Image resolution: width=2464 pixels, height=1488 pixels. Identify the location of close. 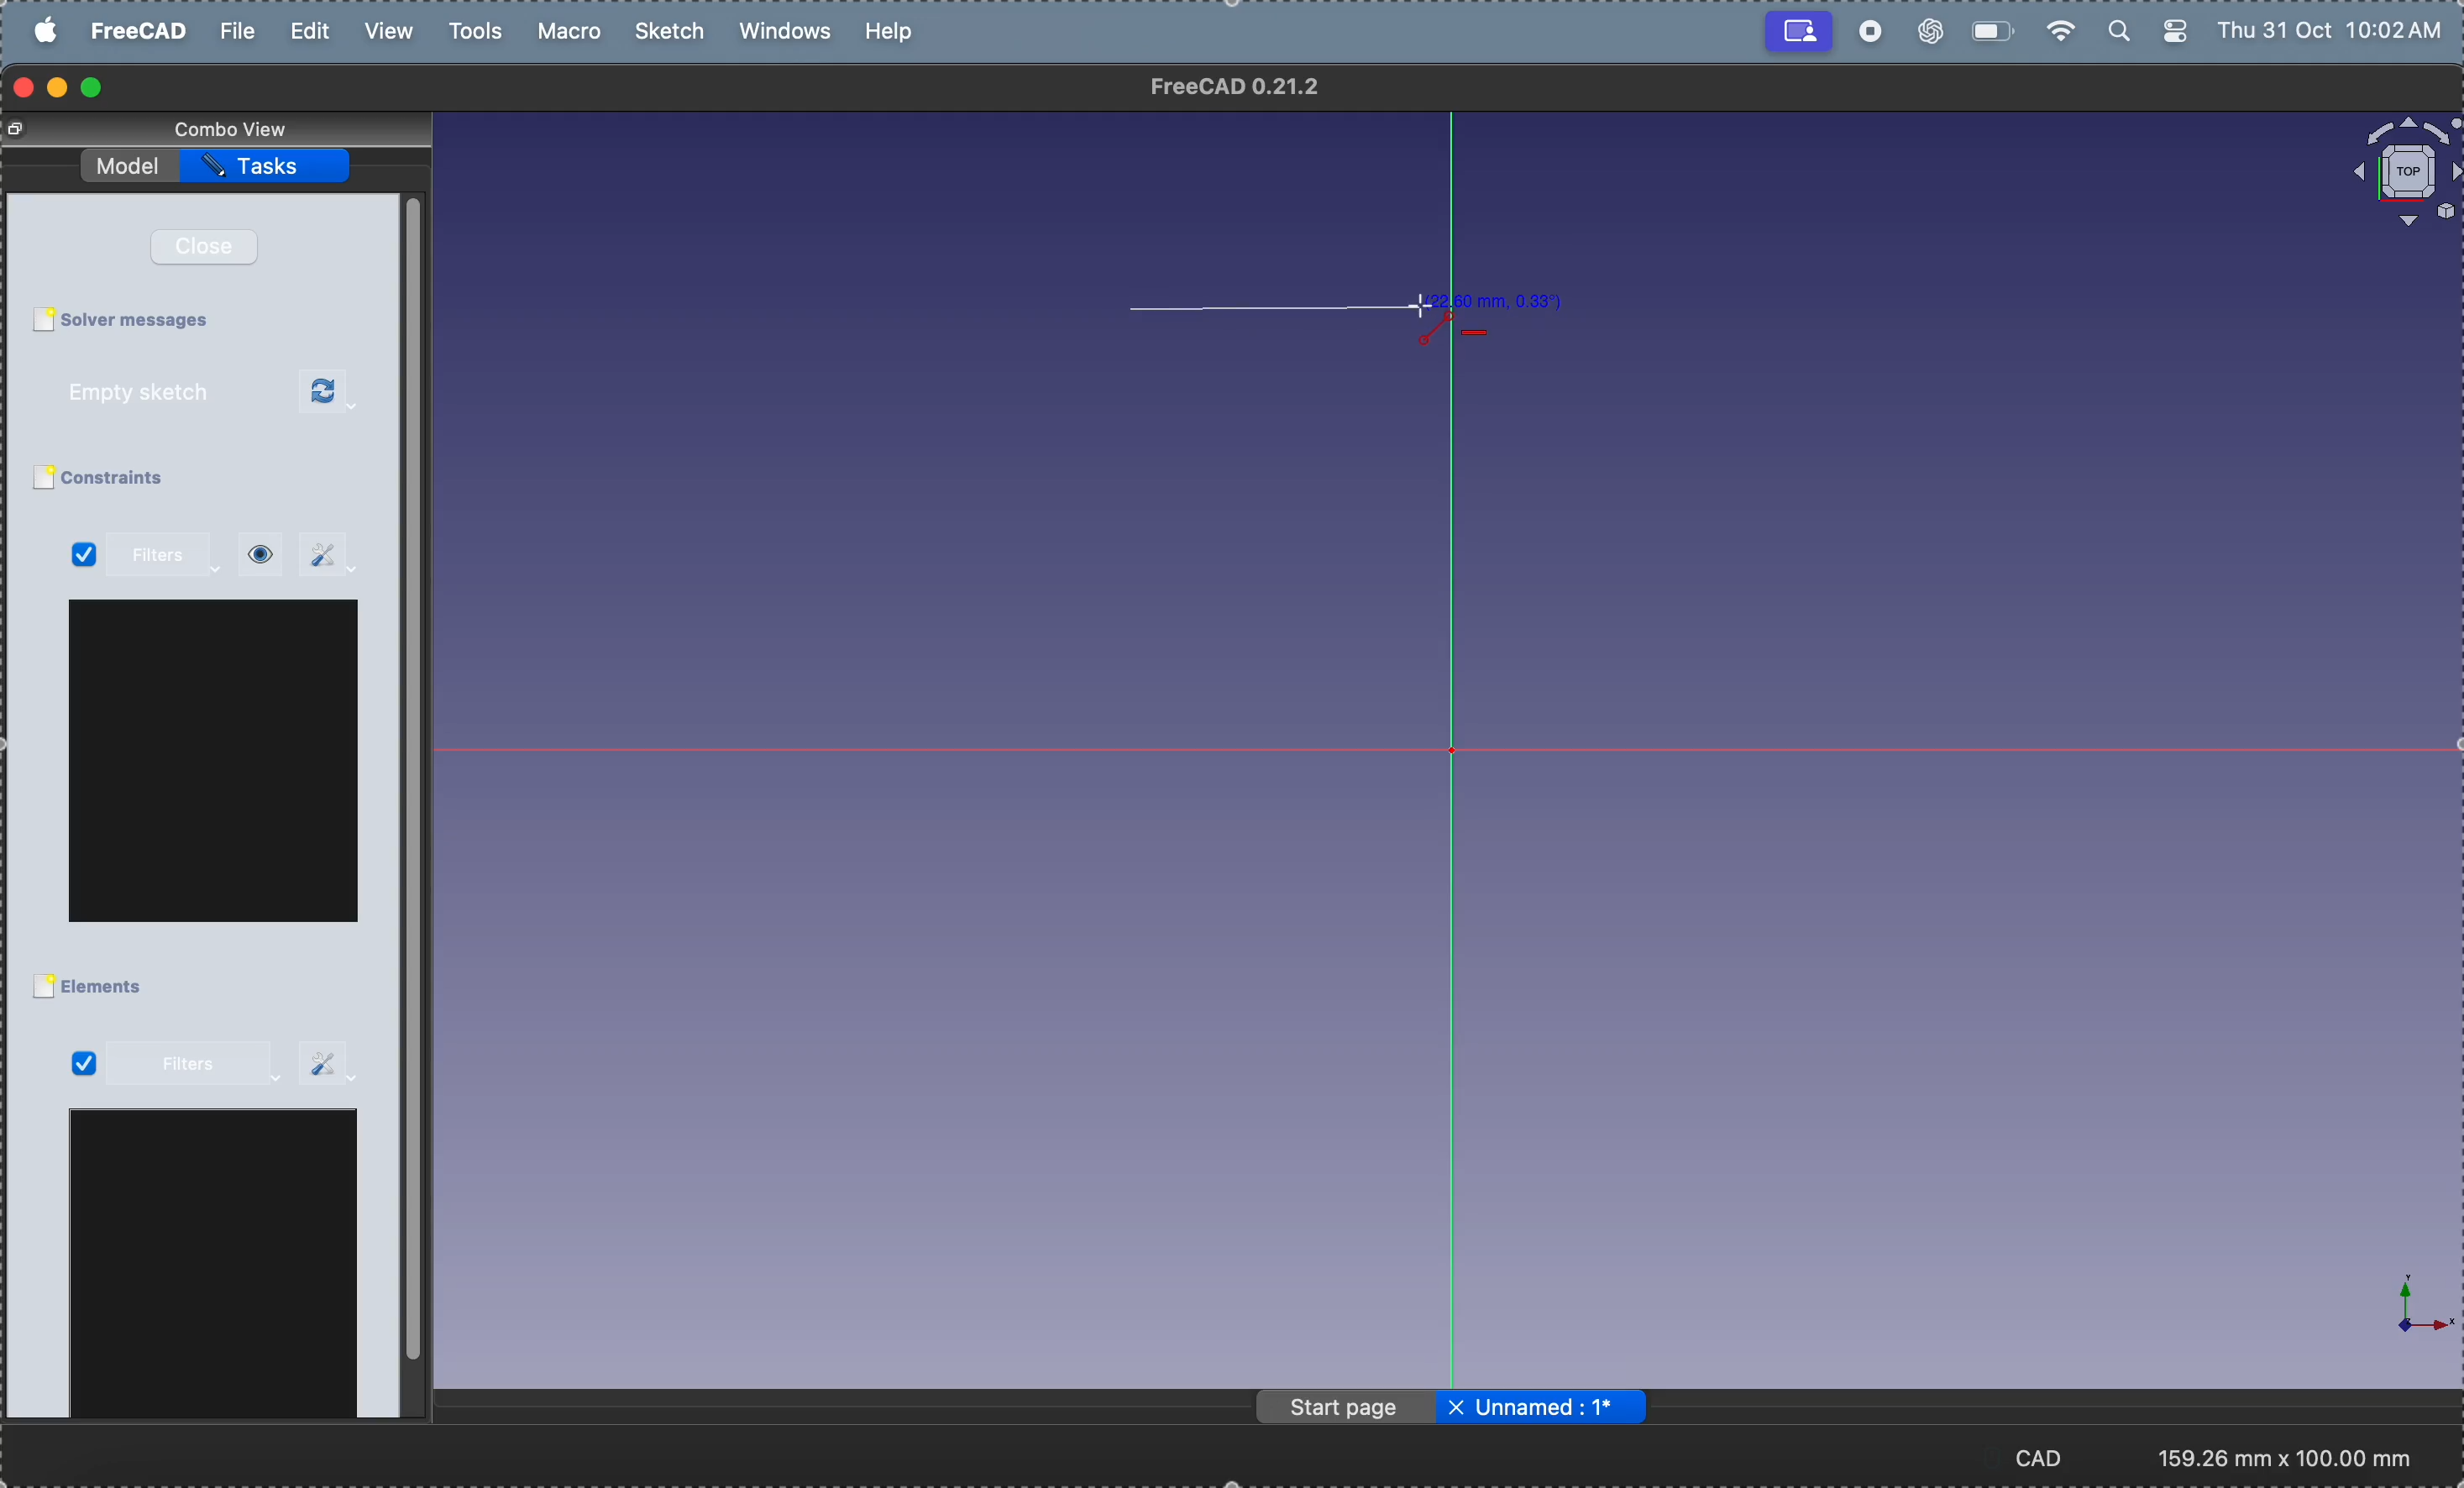
(215, 246).